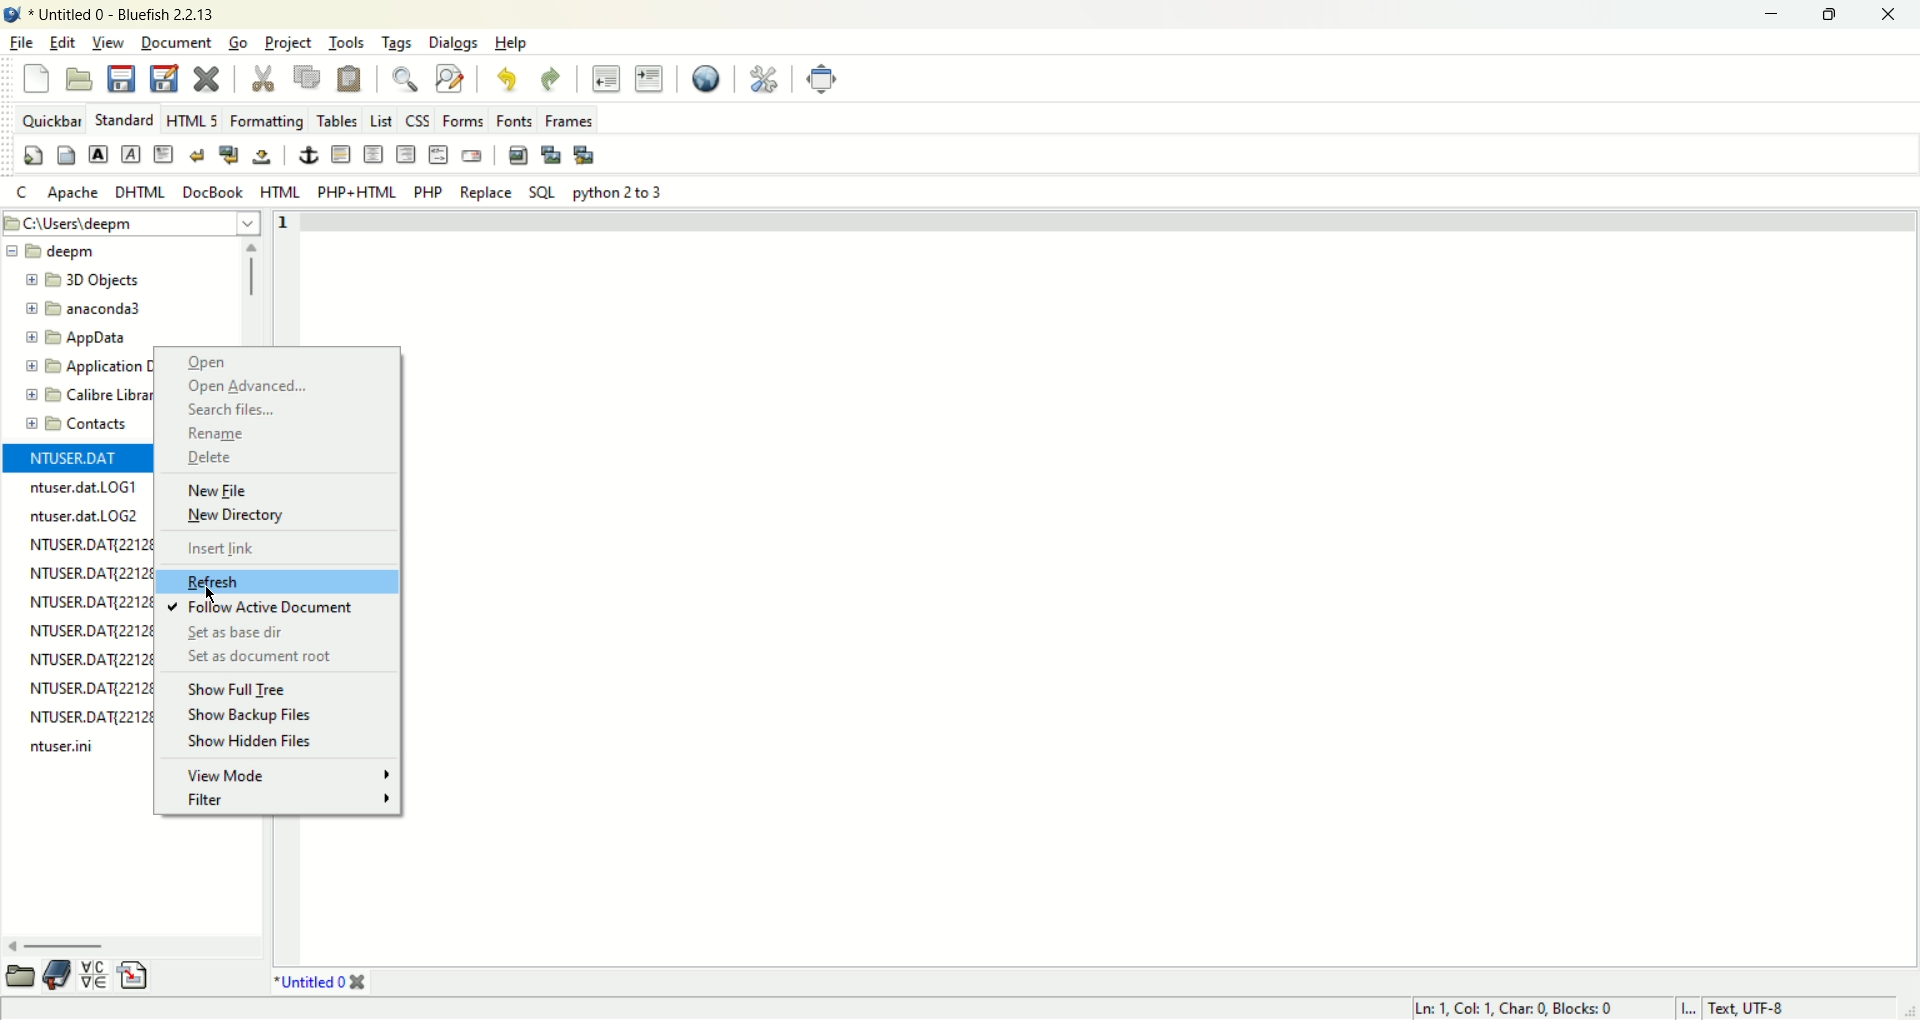 The width and height of the screenshot is (1920, 1020). What do you see at coordinates (345, 45) in the screenshot?
I see `tools` at bounding box center [345, 45].